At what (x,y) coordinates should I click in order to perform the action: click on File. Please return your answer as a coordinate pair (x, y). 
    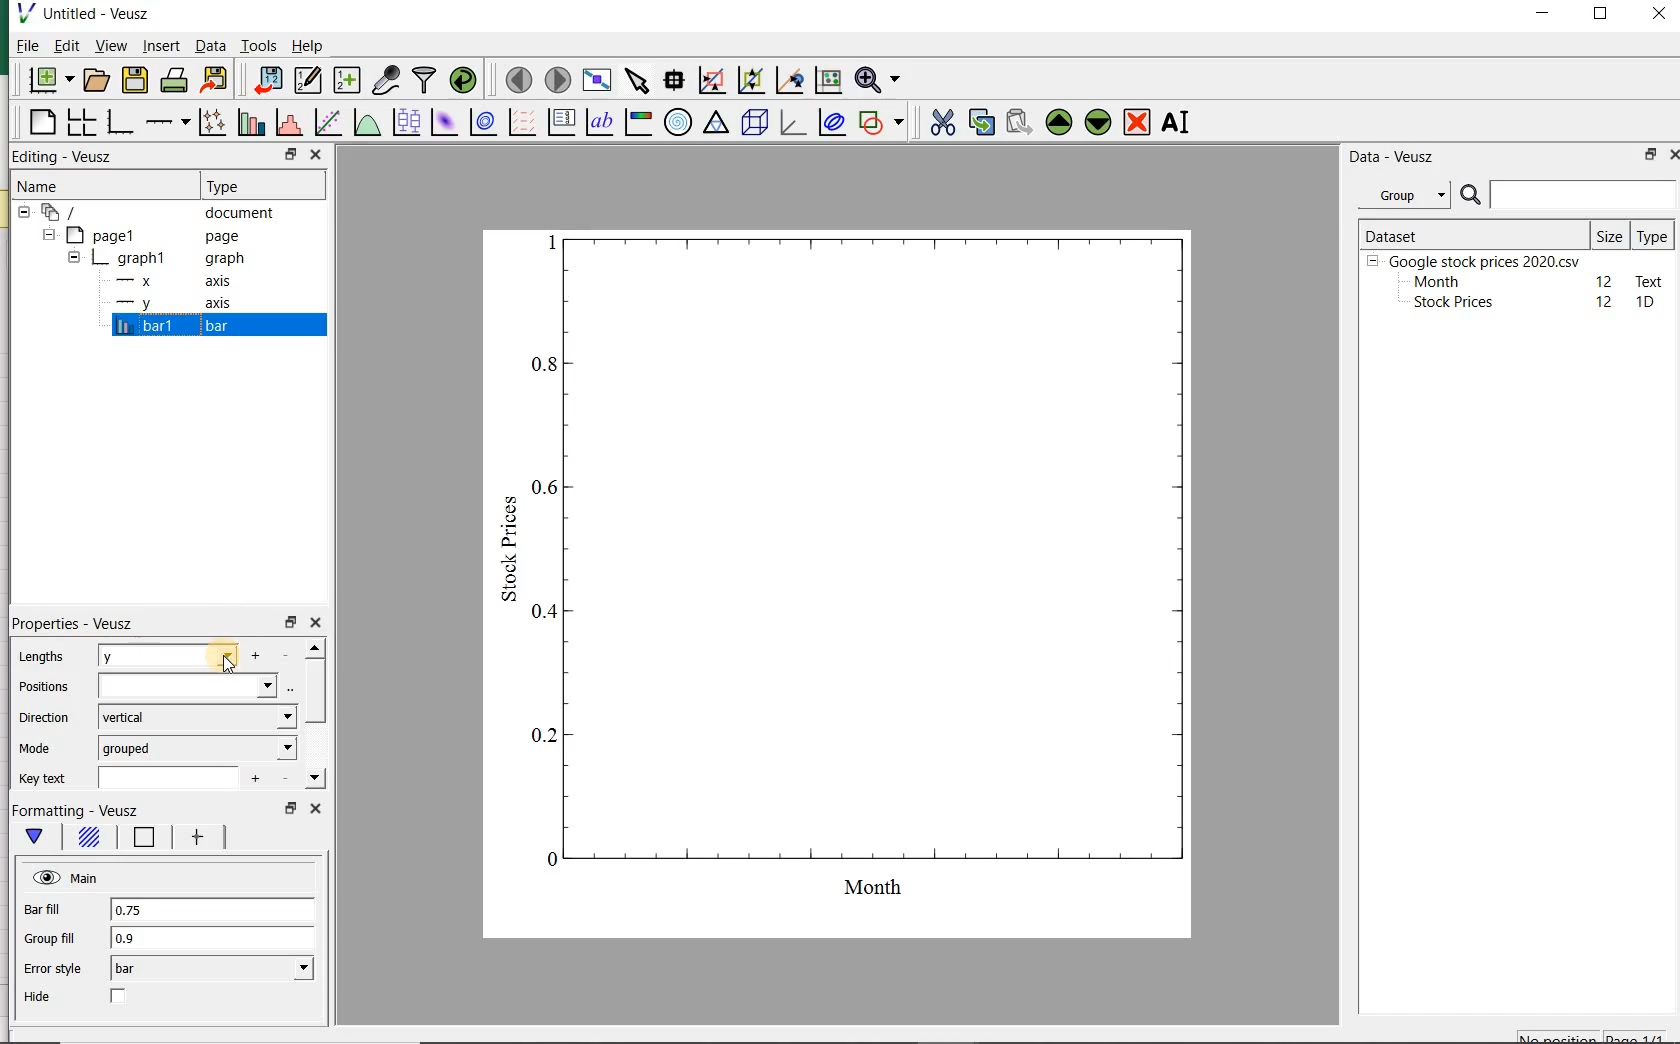
    Looking at the image, I should click on (22, 48).